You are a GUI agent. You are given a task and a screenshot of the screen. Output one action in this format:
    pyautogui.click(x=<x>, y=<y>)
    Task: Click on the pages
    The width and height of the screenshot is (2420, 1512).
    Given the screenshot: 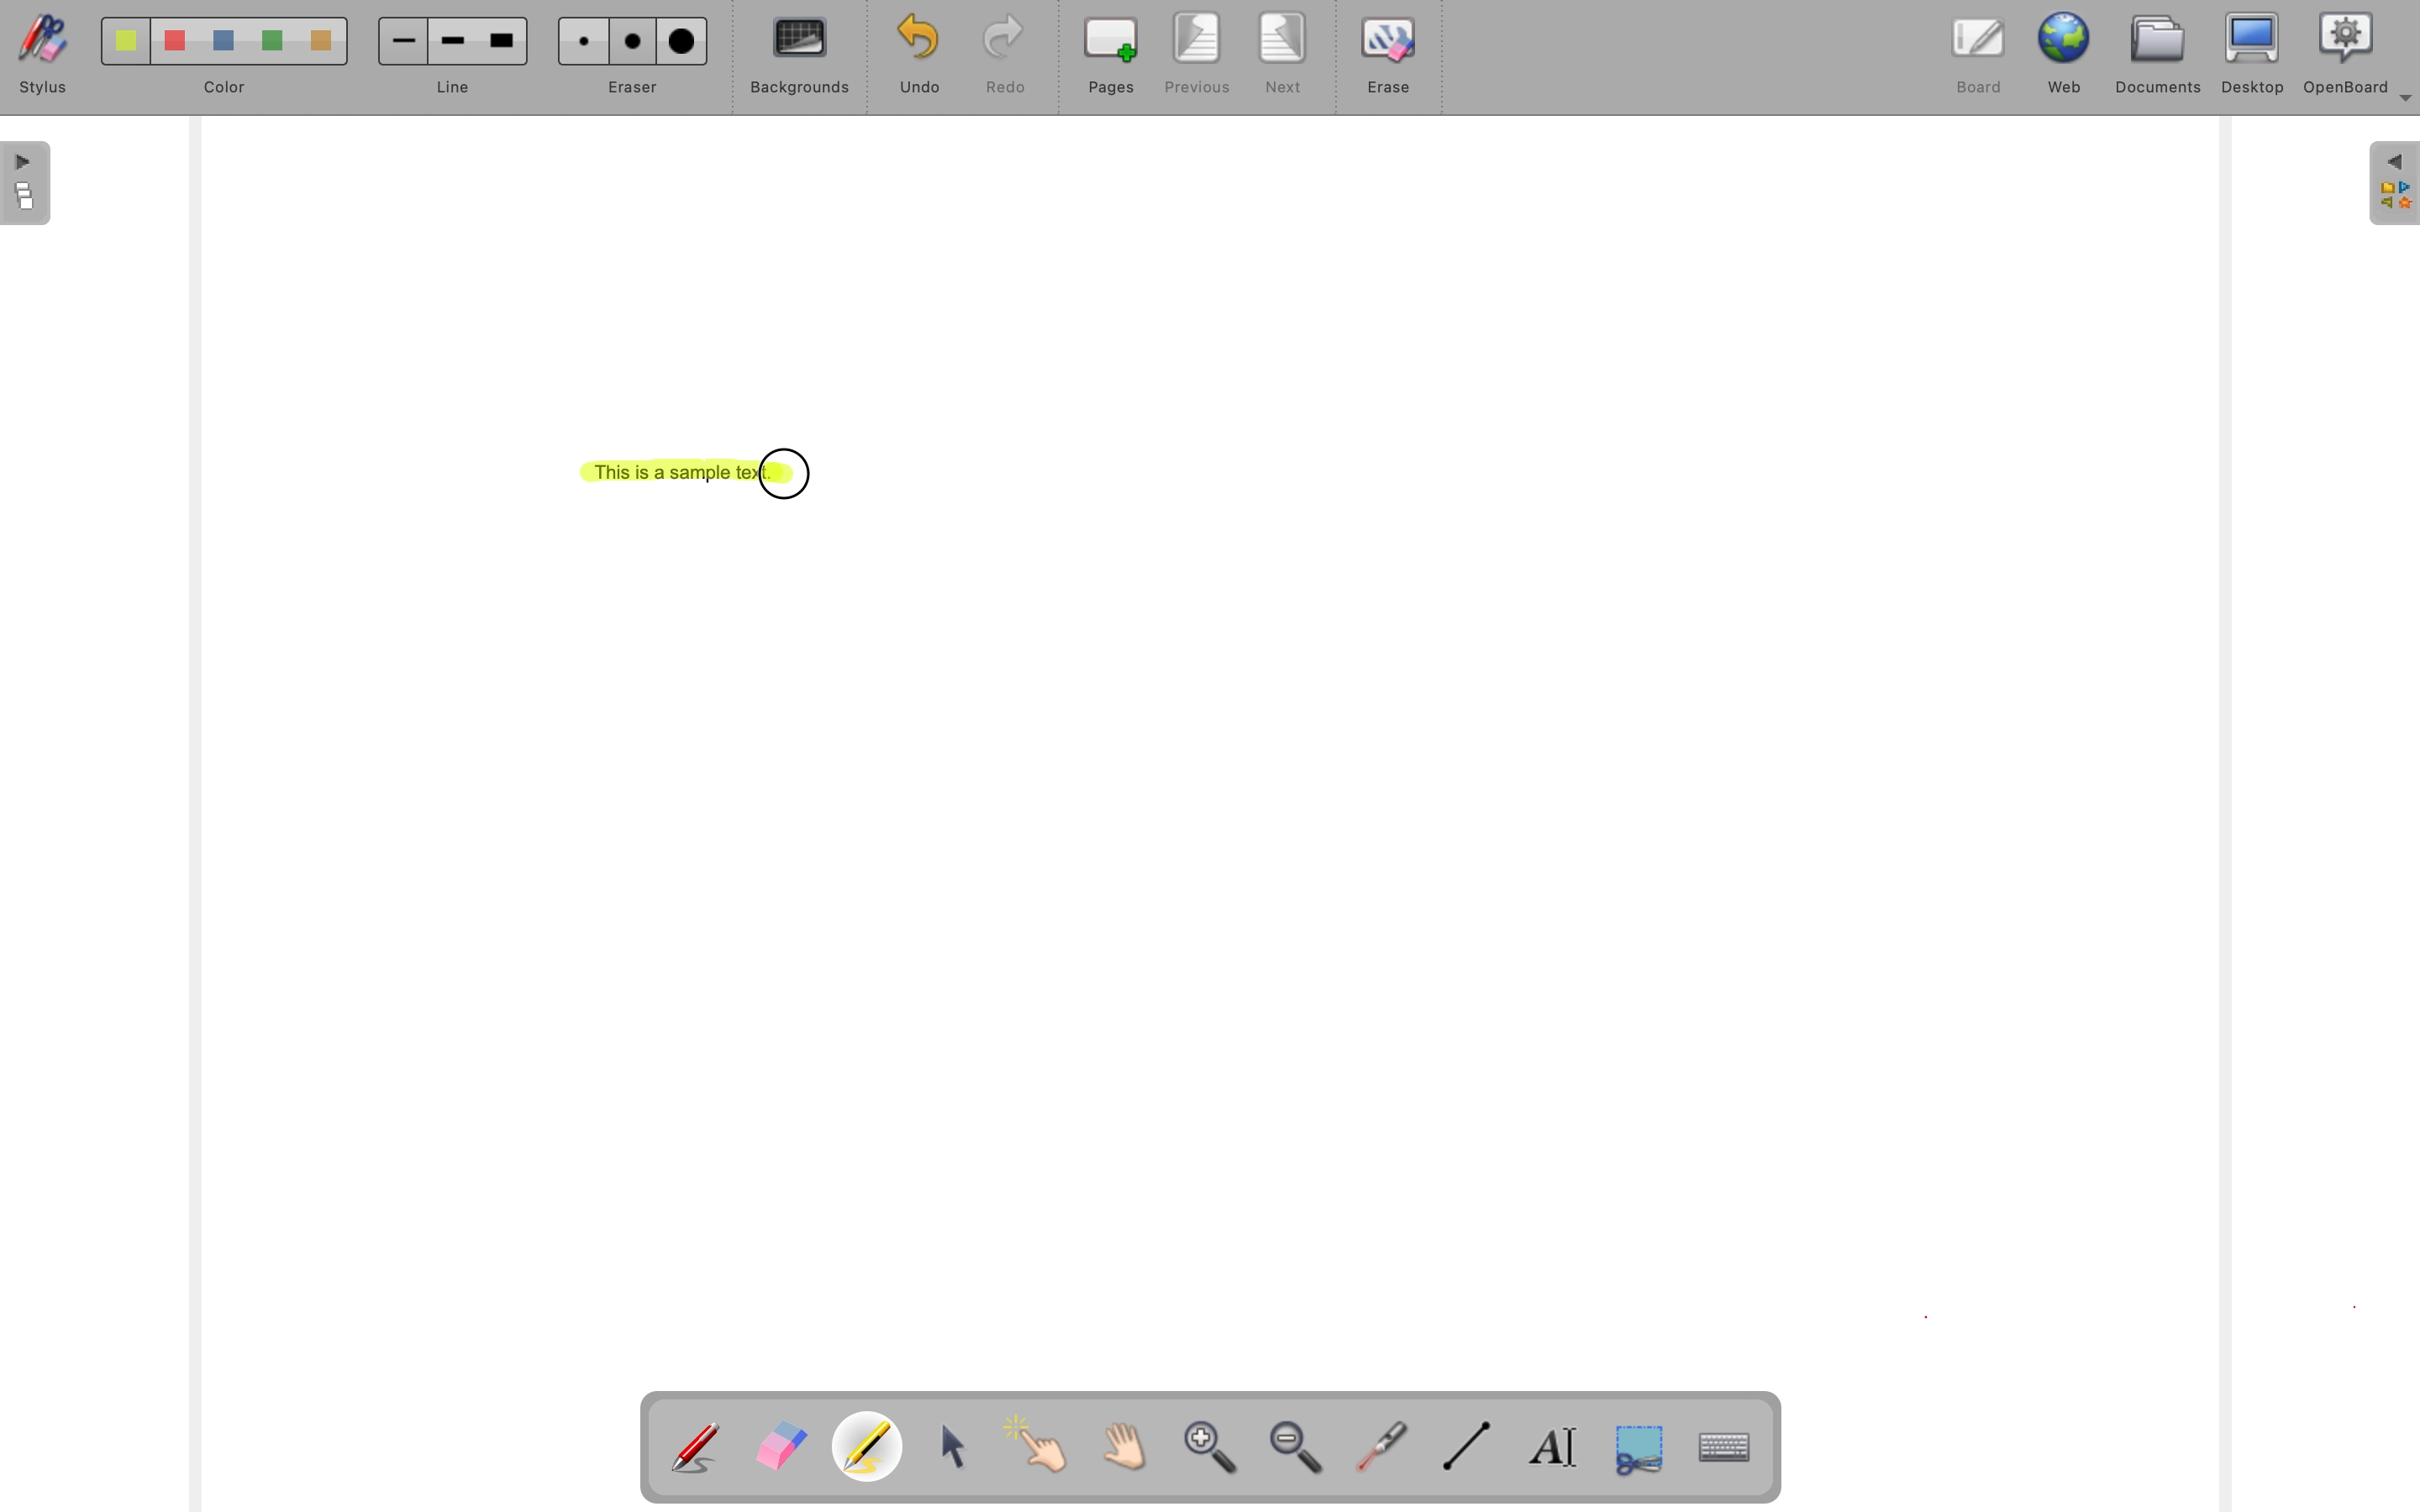 What is the action you would take?
    pyautogui.click(x=1105, y=56)
    